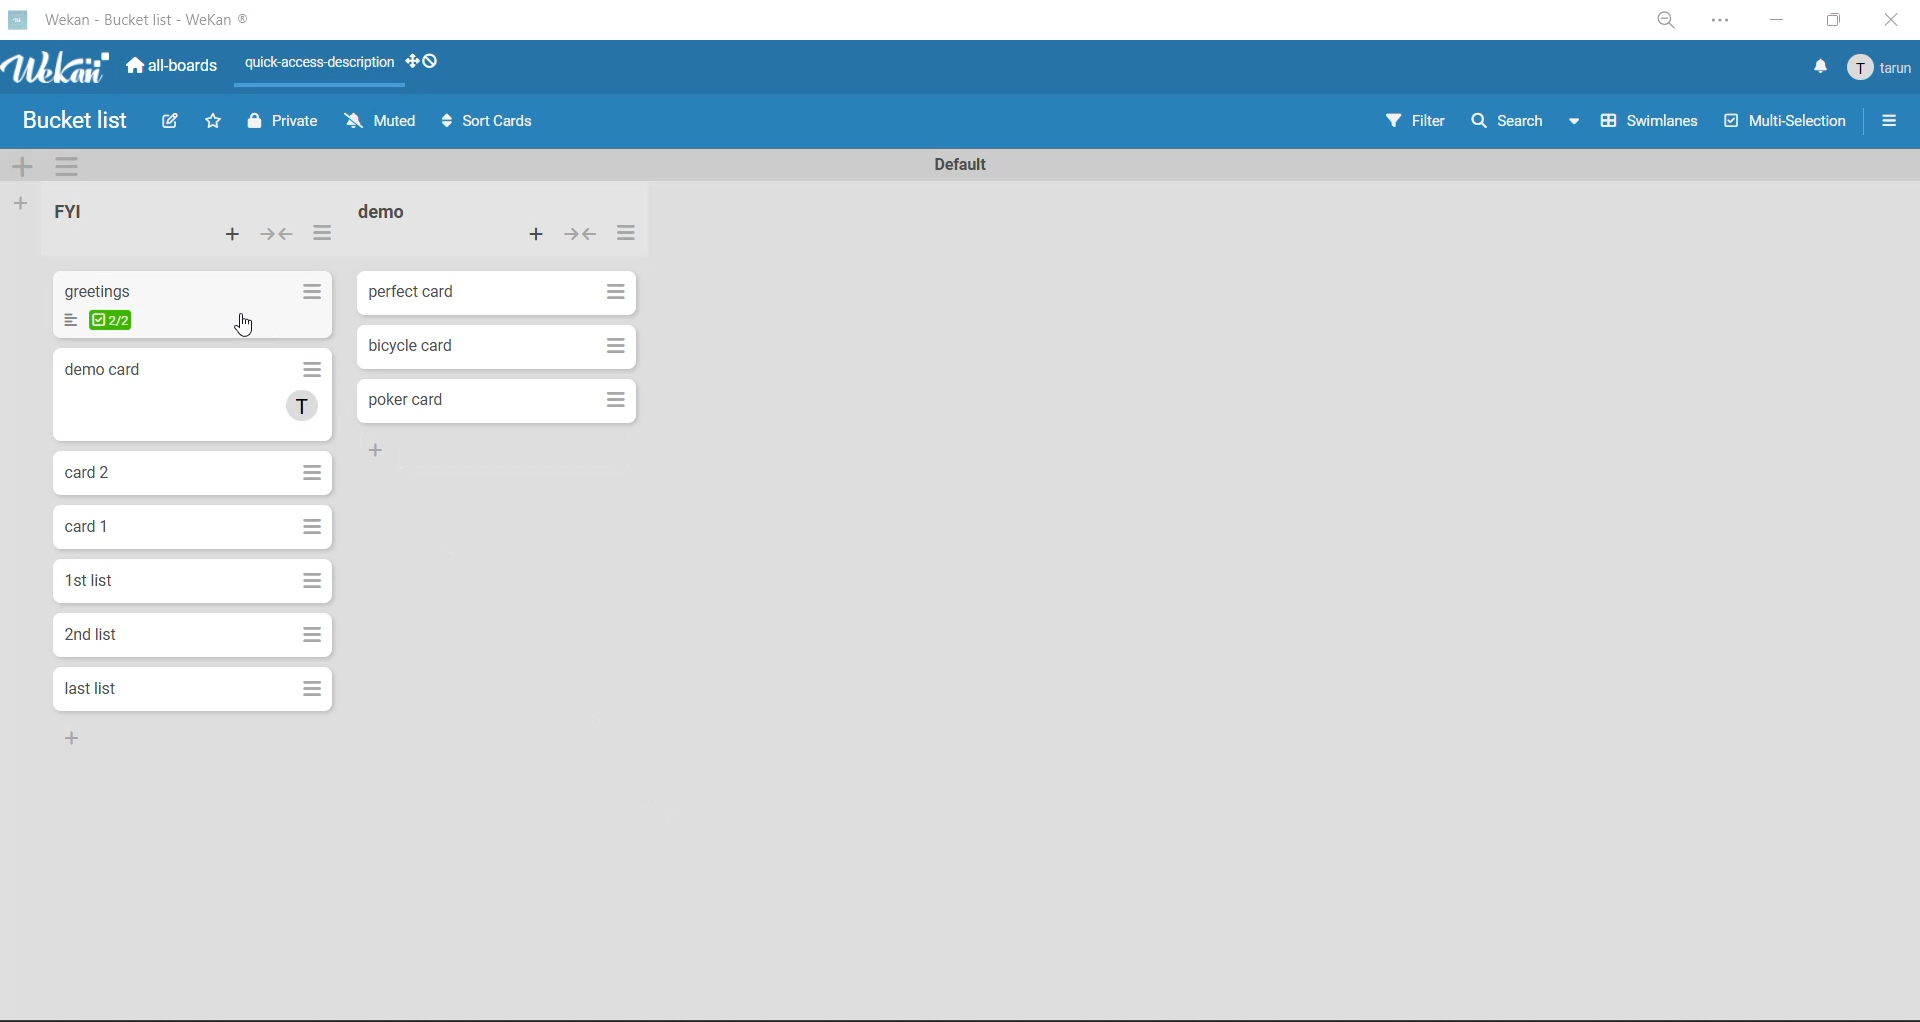  I want to click on swimlanes, so click(1651, 124).